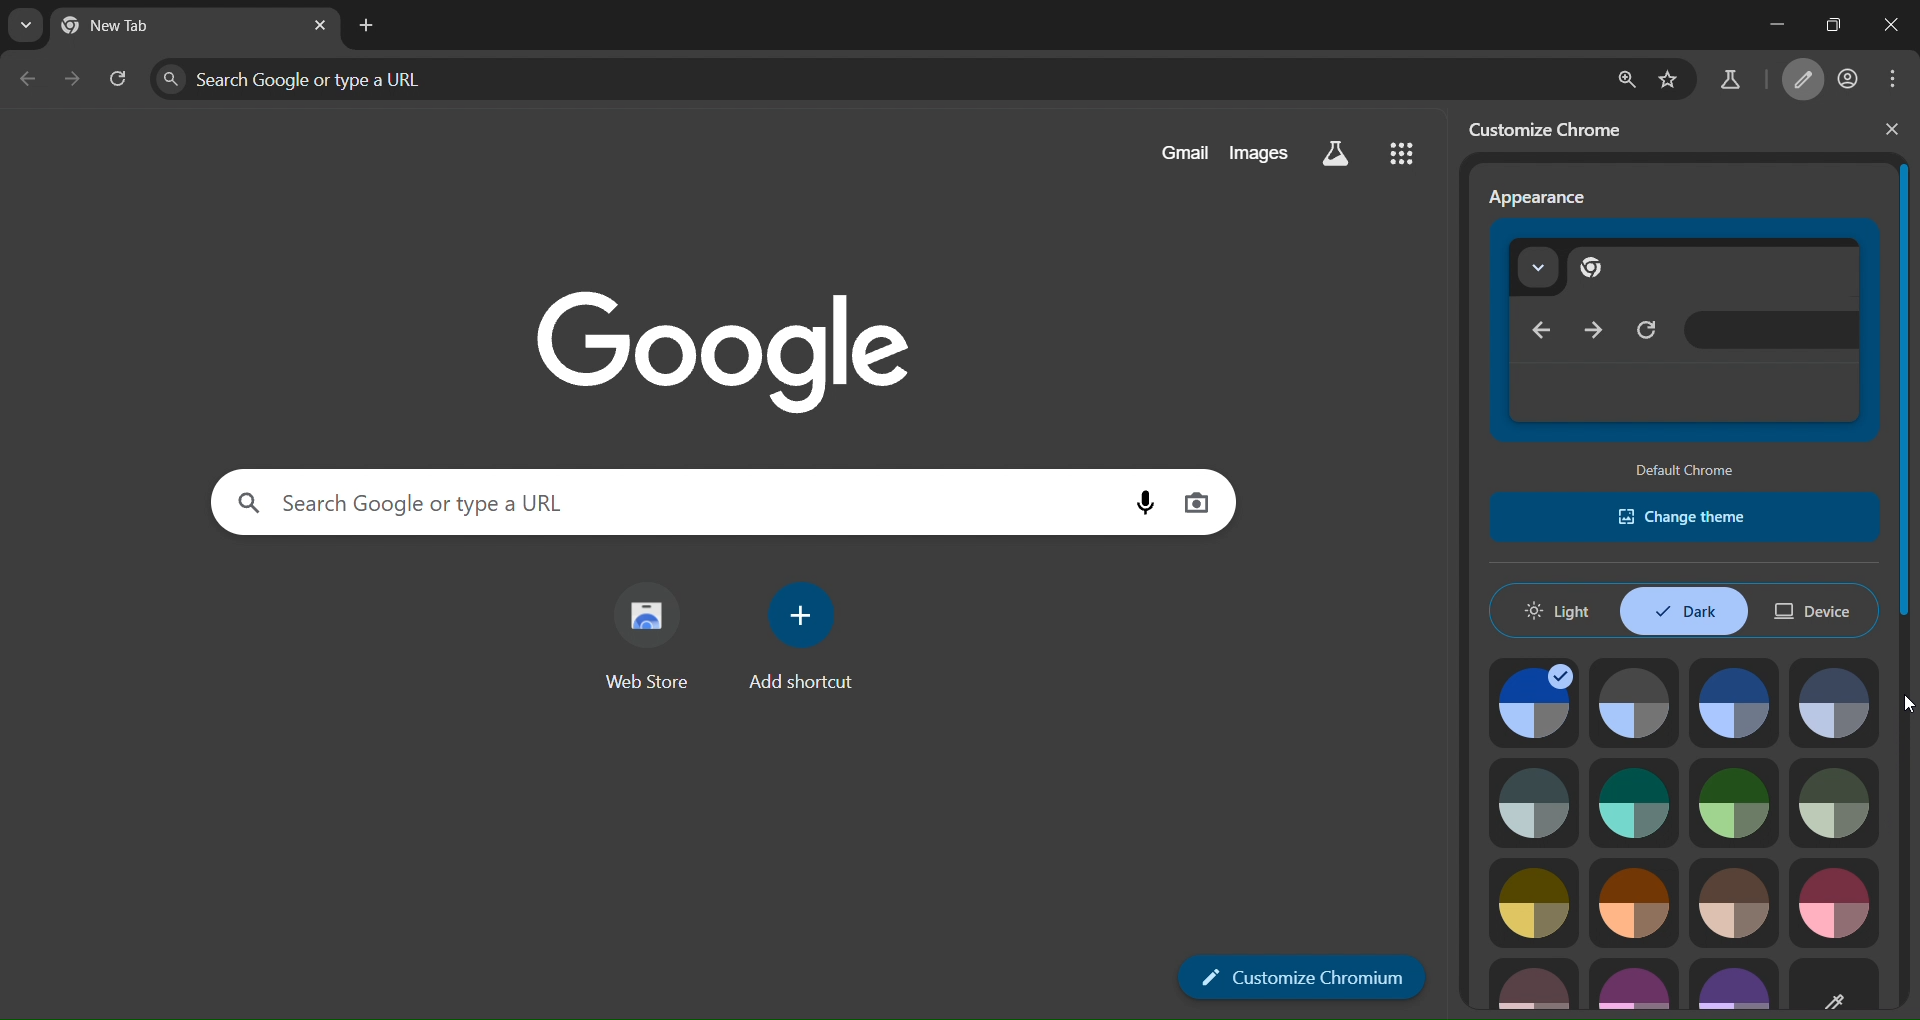 This screenshot has height=1020, width=1920. I want to click on go back one page, so click(28, 78).